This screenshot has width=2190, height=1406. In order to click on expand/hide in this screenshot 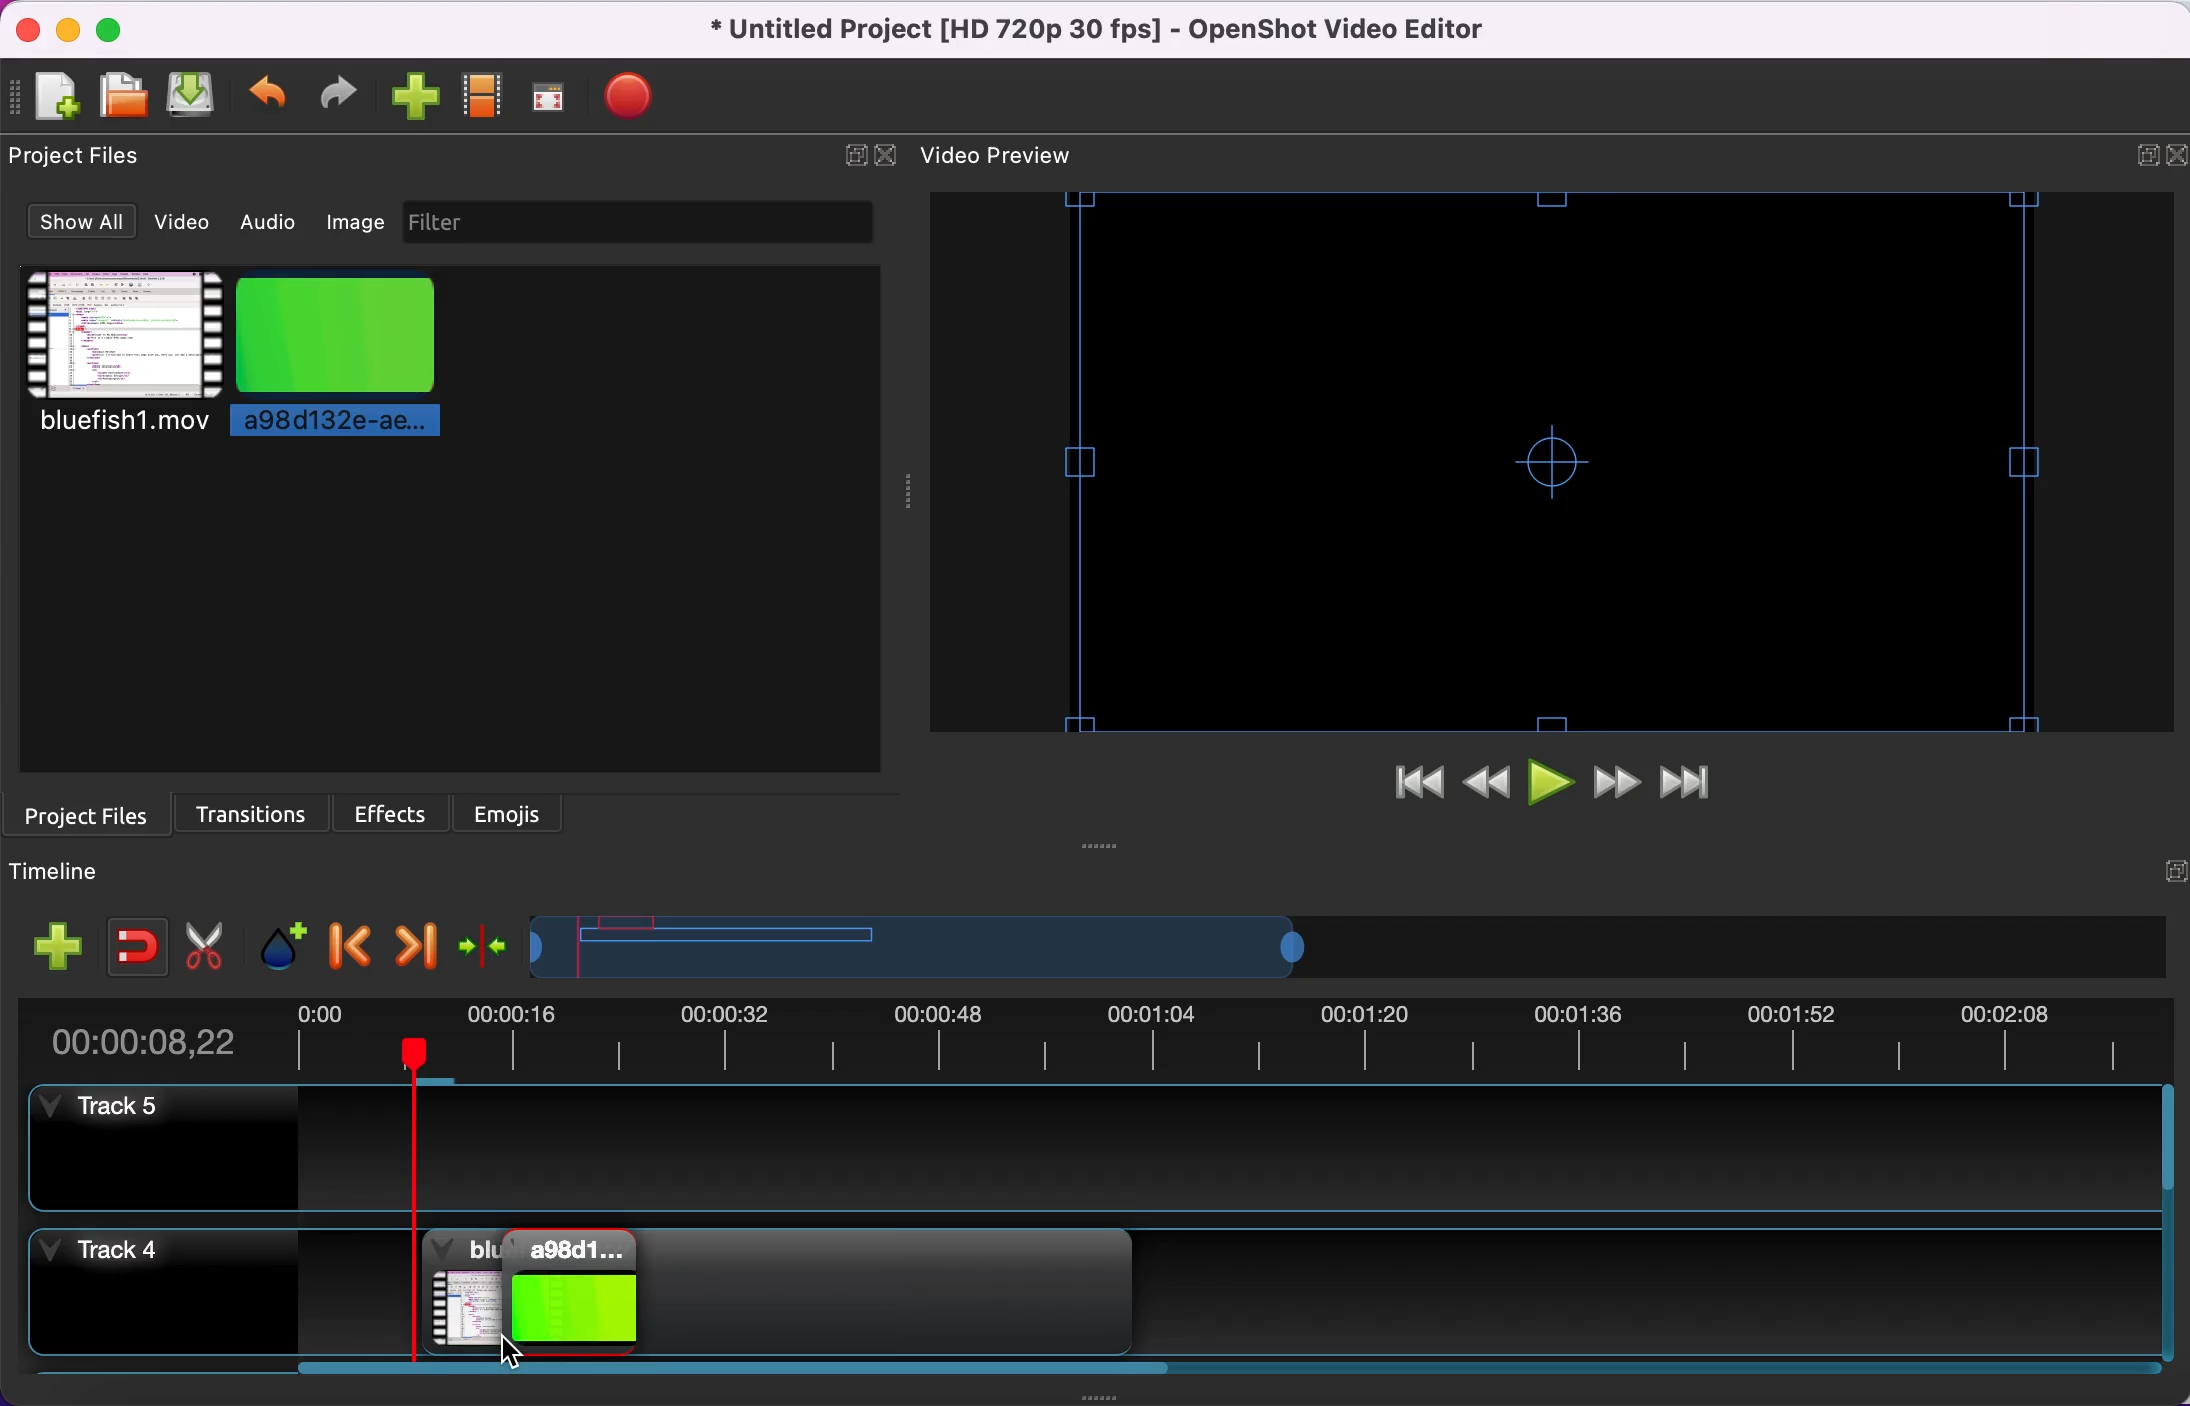, I will do `click(850, 157)`.